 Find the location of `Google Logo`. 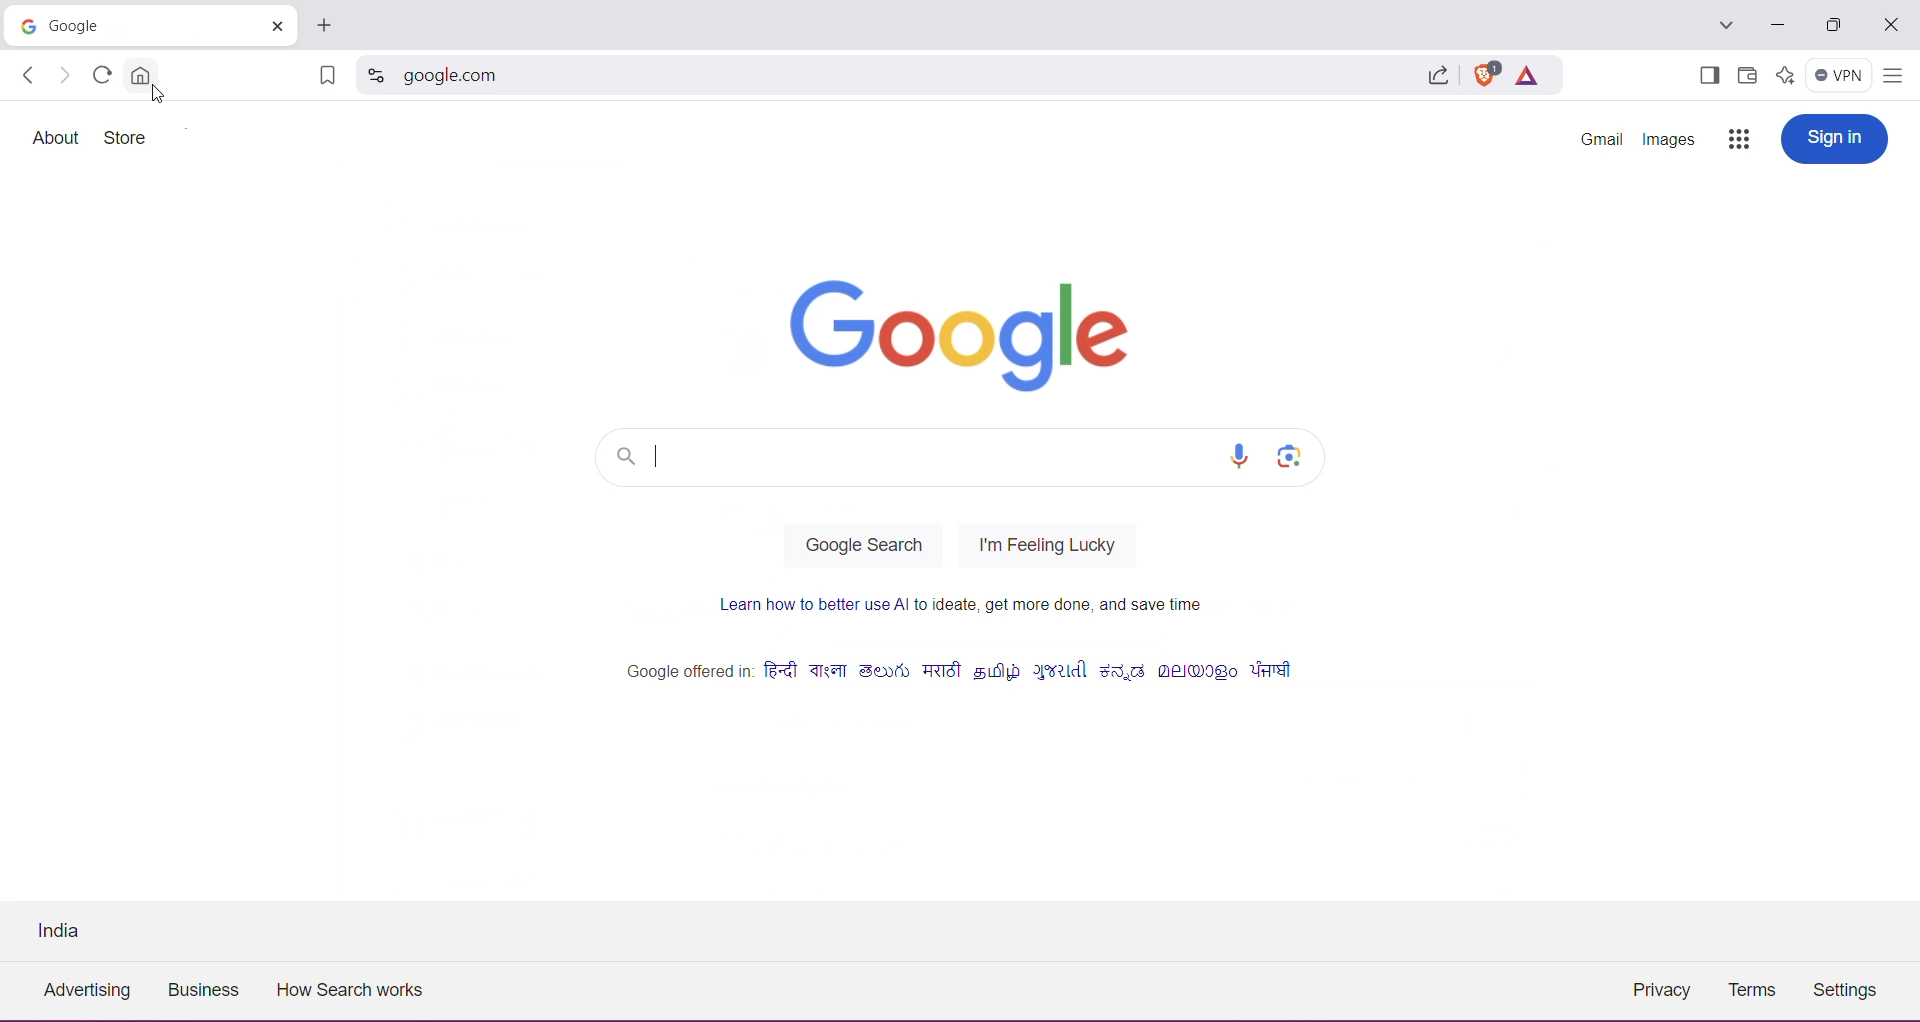

Google Logo is located at coordinates (945, 327).